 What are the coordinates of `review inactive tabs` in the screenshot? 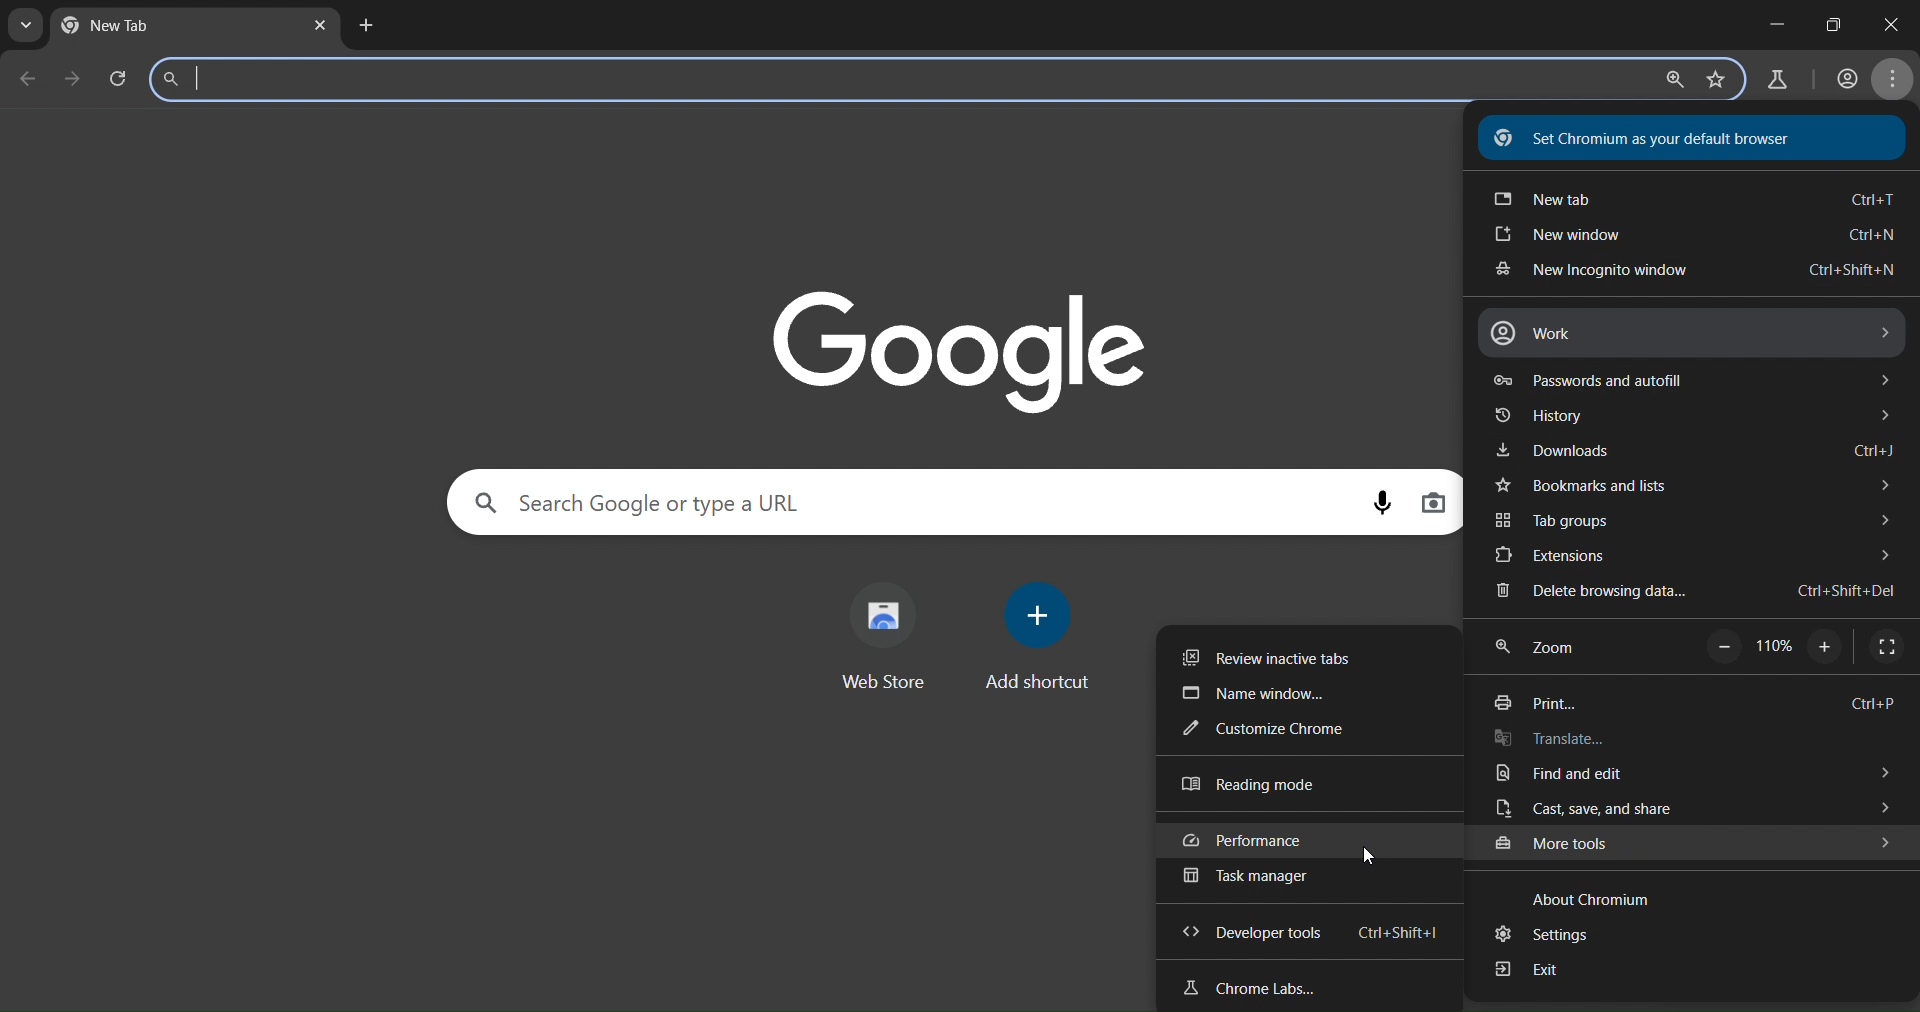 It's located at (1279, 657).